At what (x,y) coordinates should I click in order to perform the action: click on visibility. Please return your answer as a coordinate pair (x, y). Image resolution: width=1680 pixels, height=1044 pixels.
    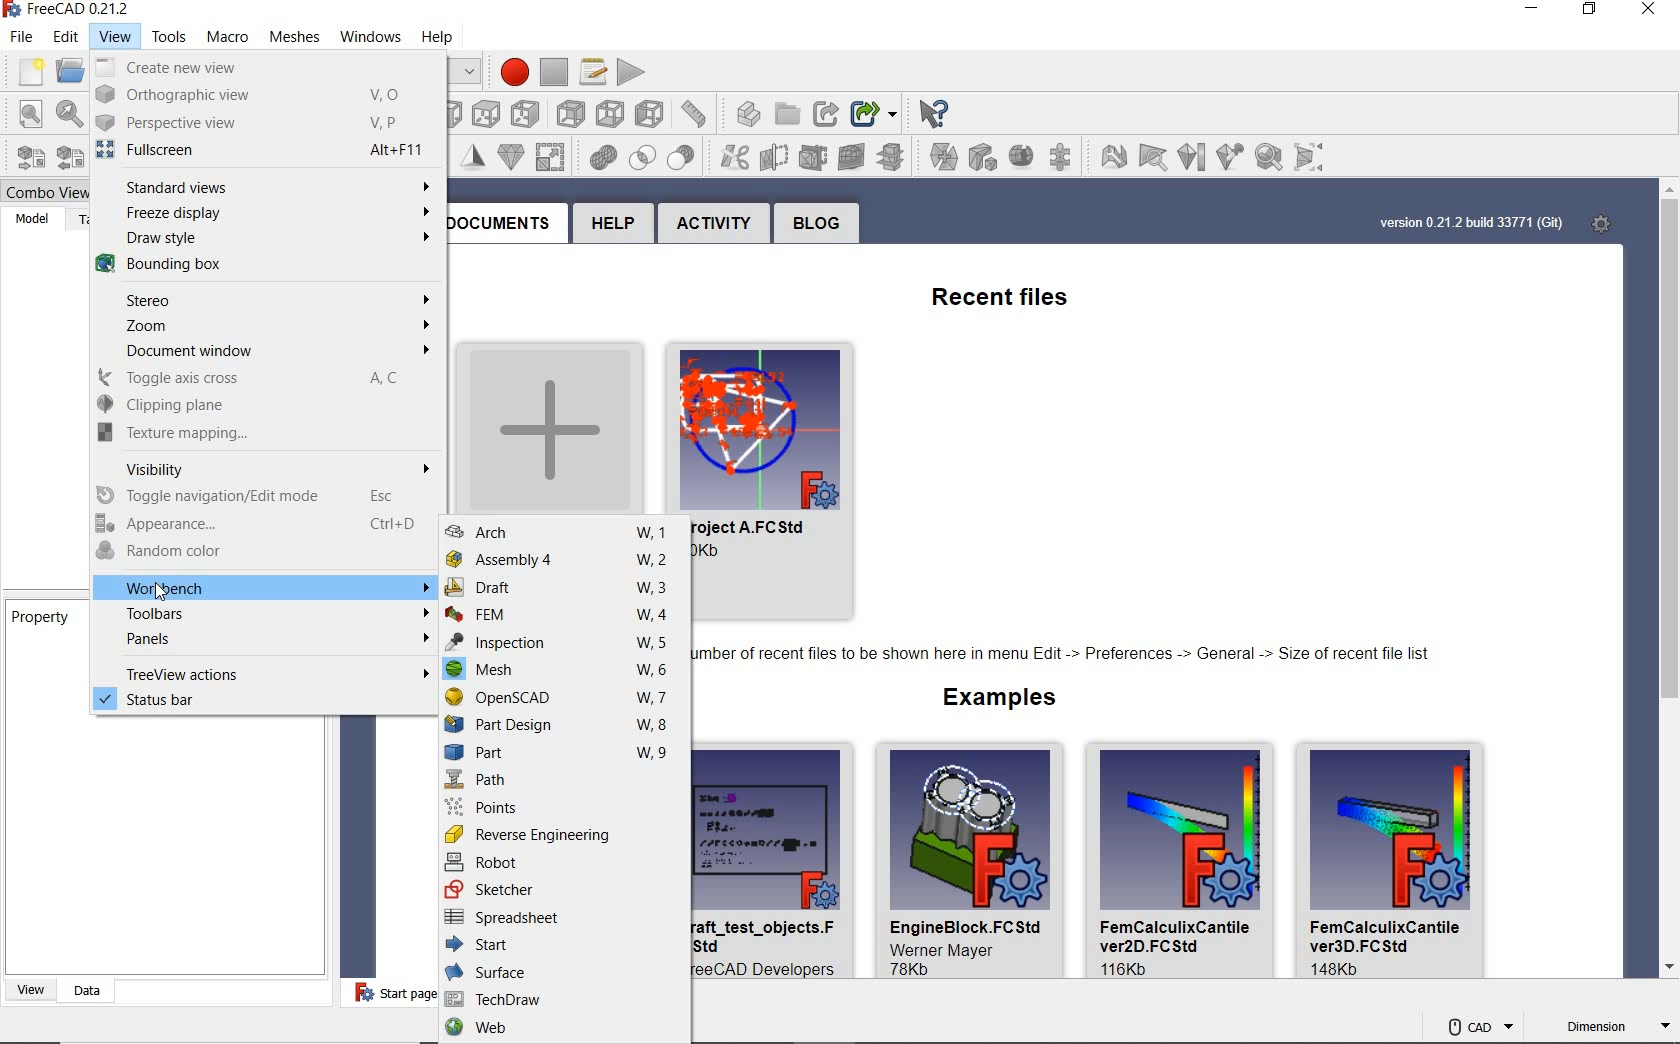
    Looking at the image, I should click on (262, 467).